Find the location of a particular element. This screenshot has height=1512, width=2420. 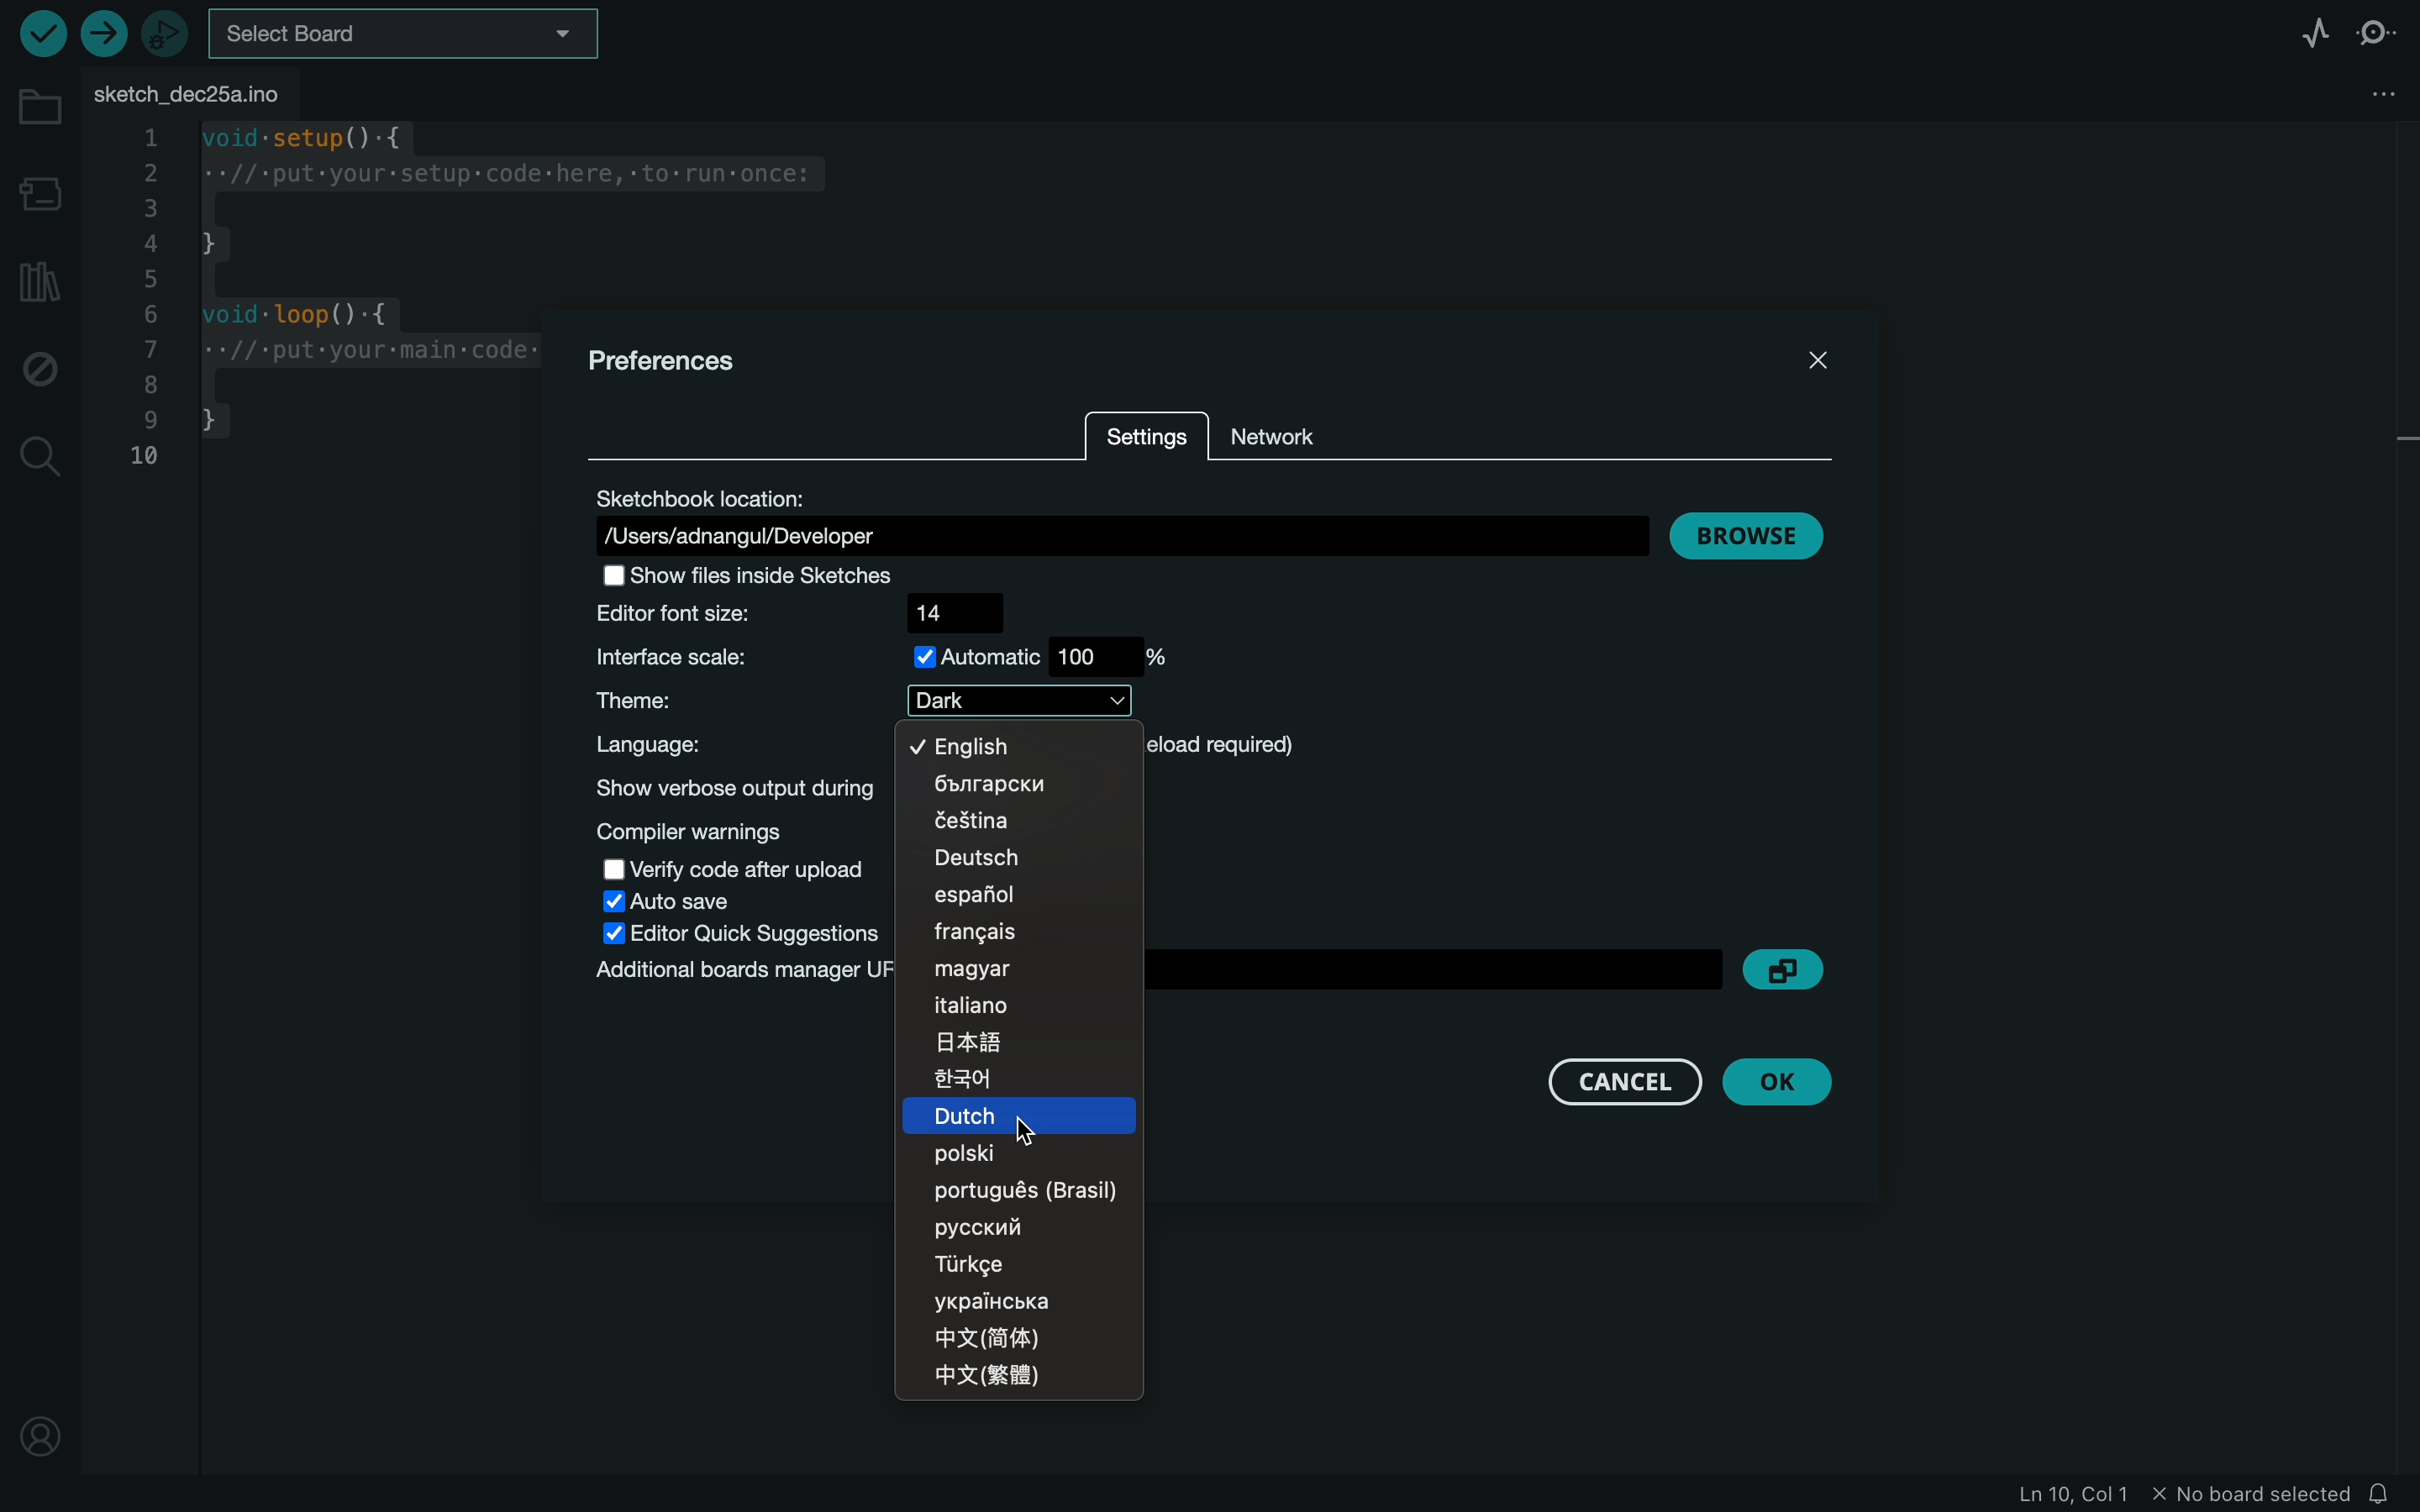

browse is located at coordinates (1747, 532).